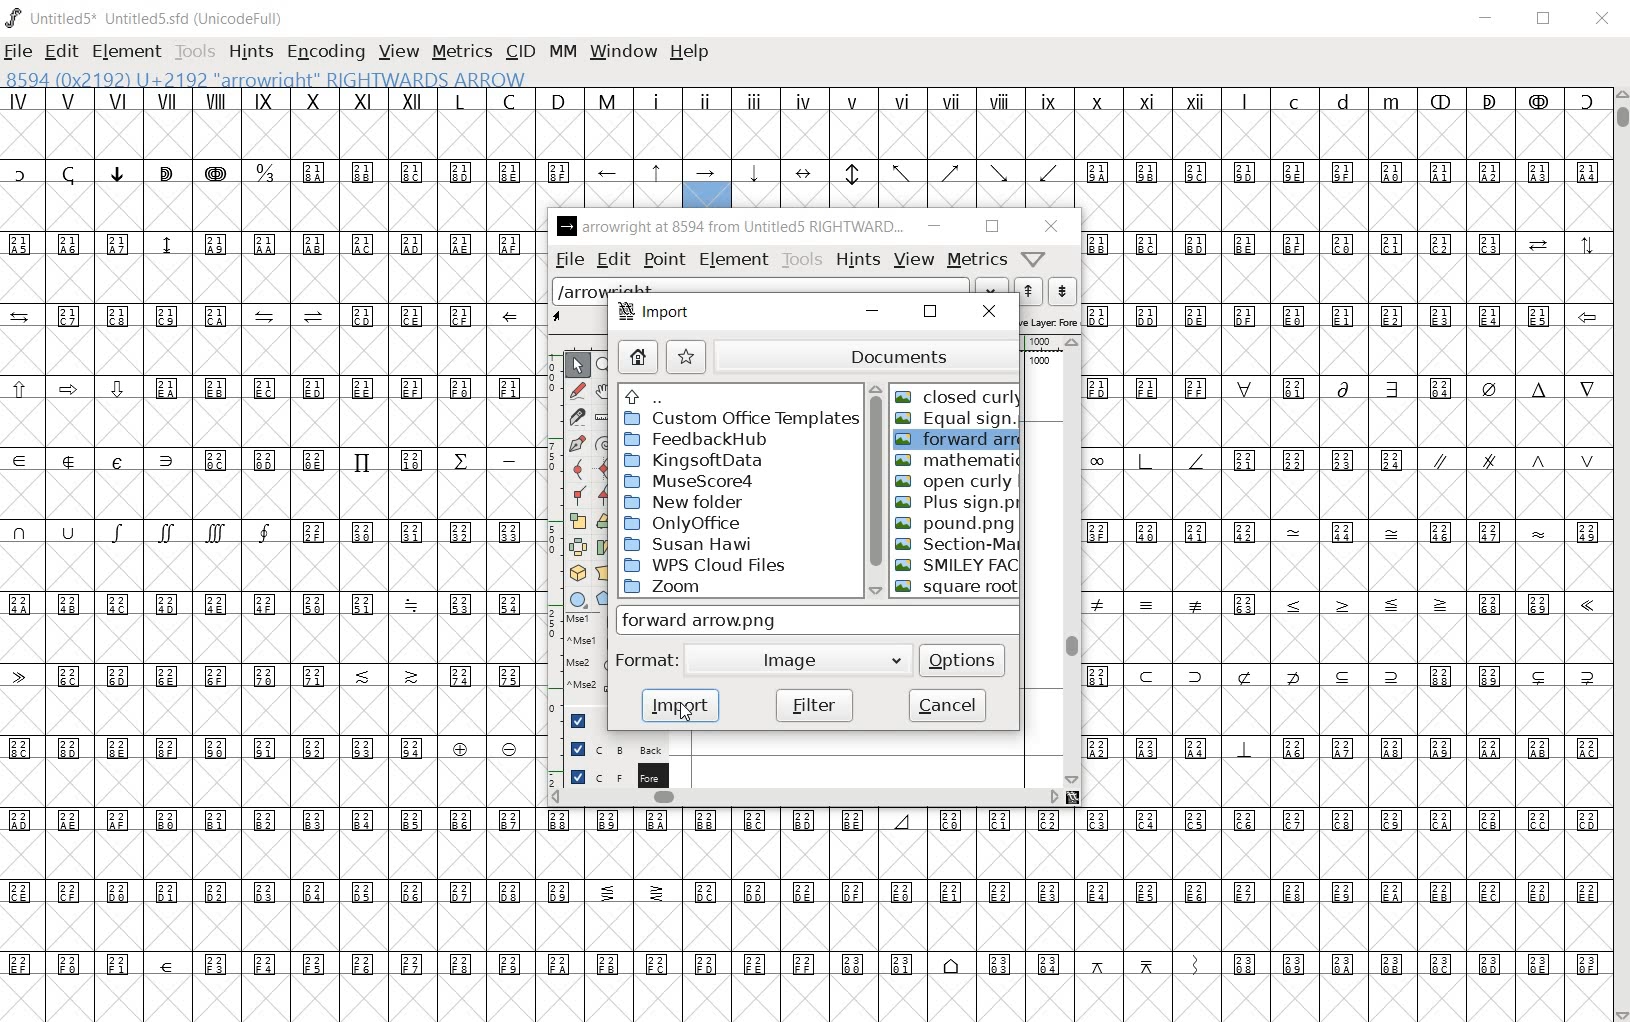  What do you see at coordinates (978, 258) in the screenshot?
I see `metrics` at bounding box center [978, 258].